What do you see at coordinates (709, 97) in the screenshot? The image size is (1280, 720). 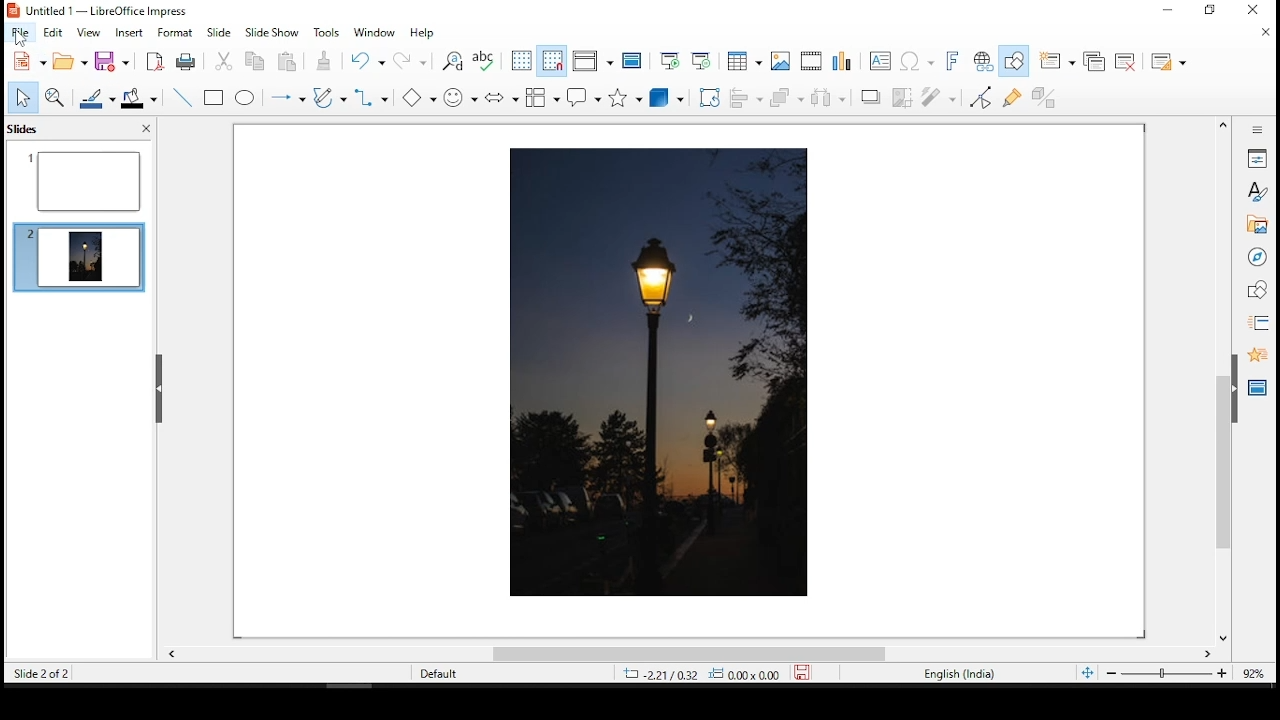 I see `crop tool` at bounding box center [709, 97].